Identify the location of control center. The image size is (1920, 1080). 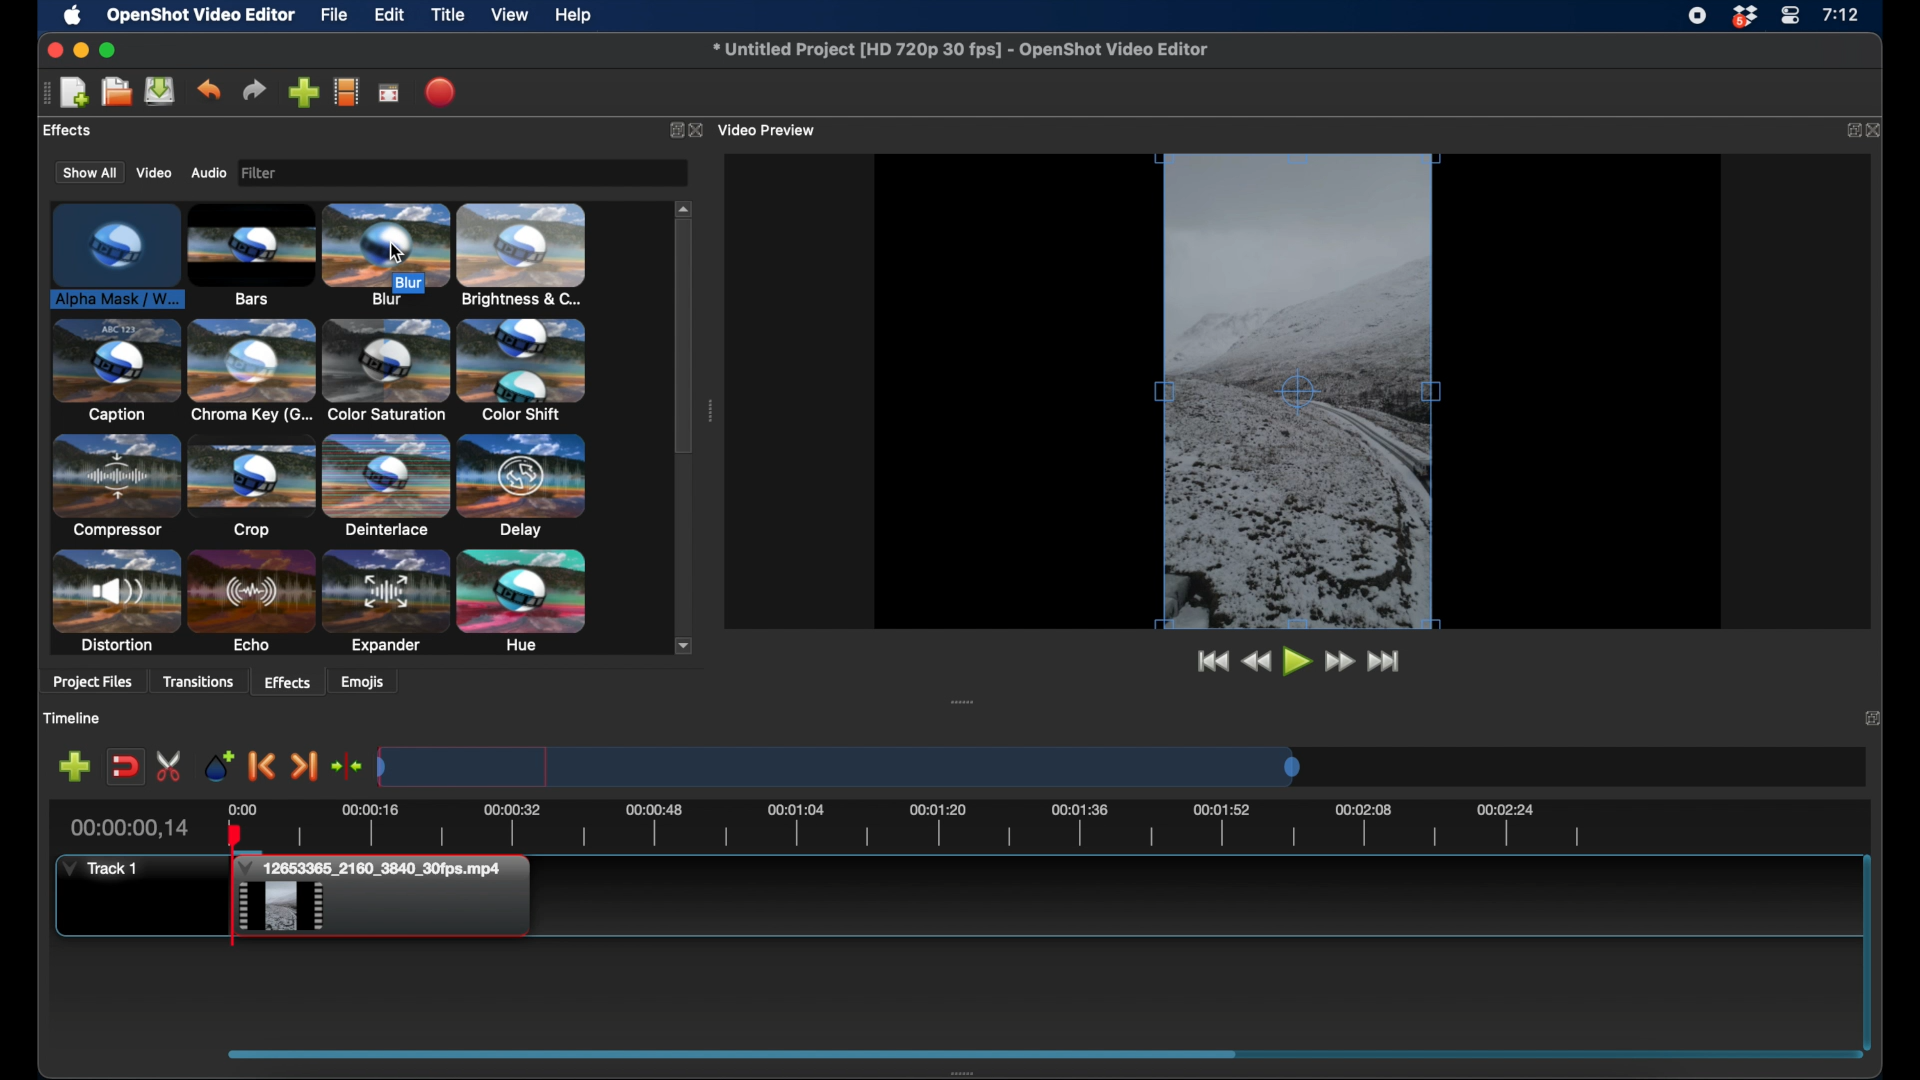
(1790, 16).